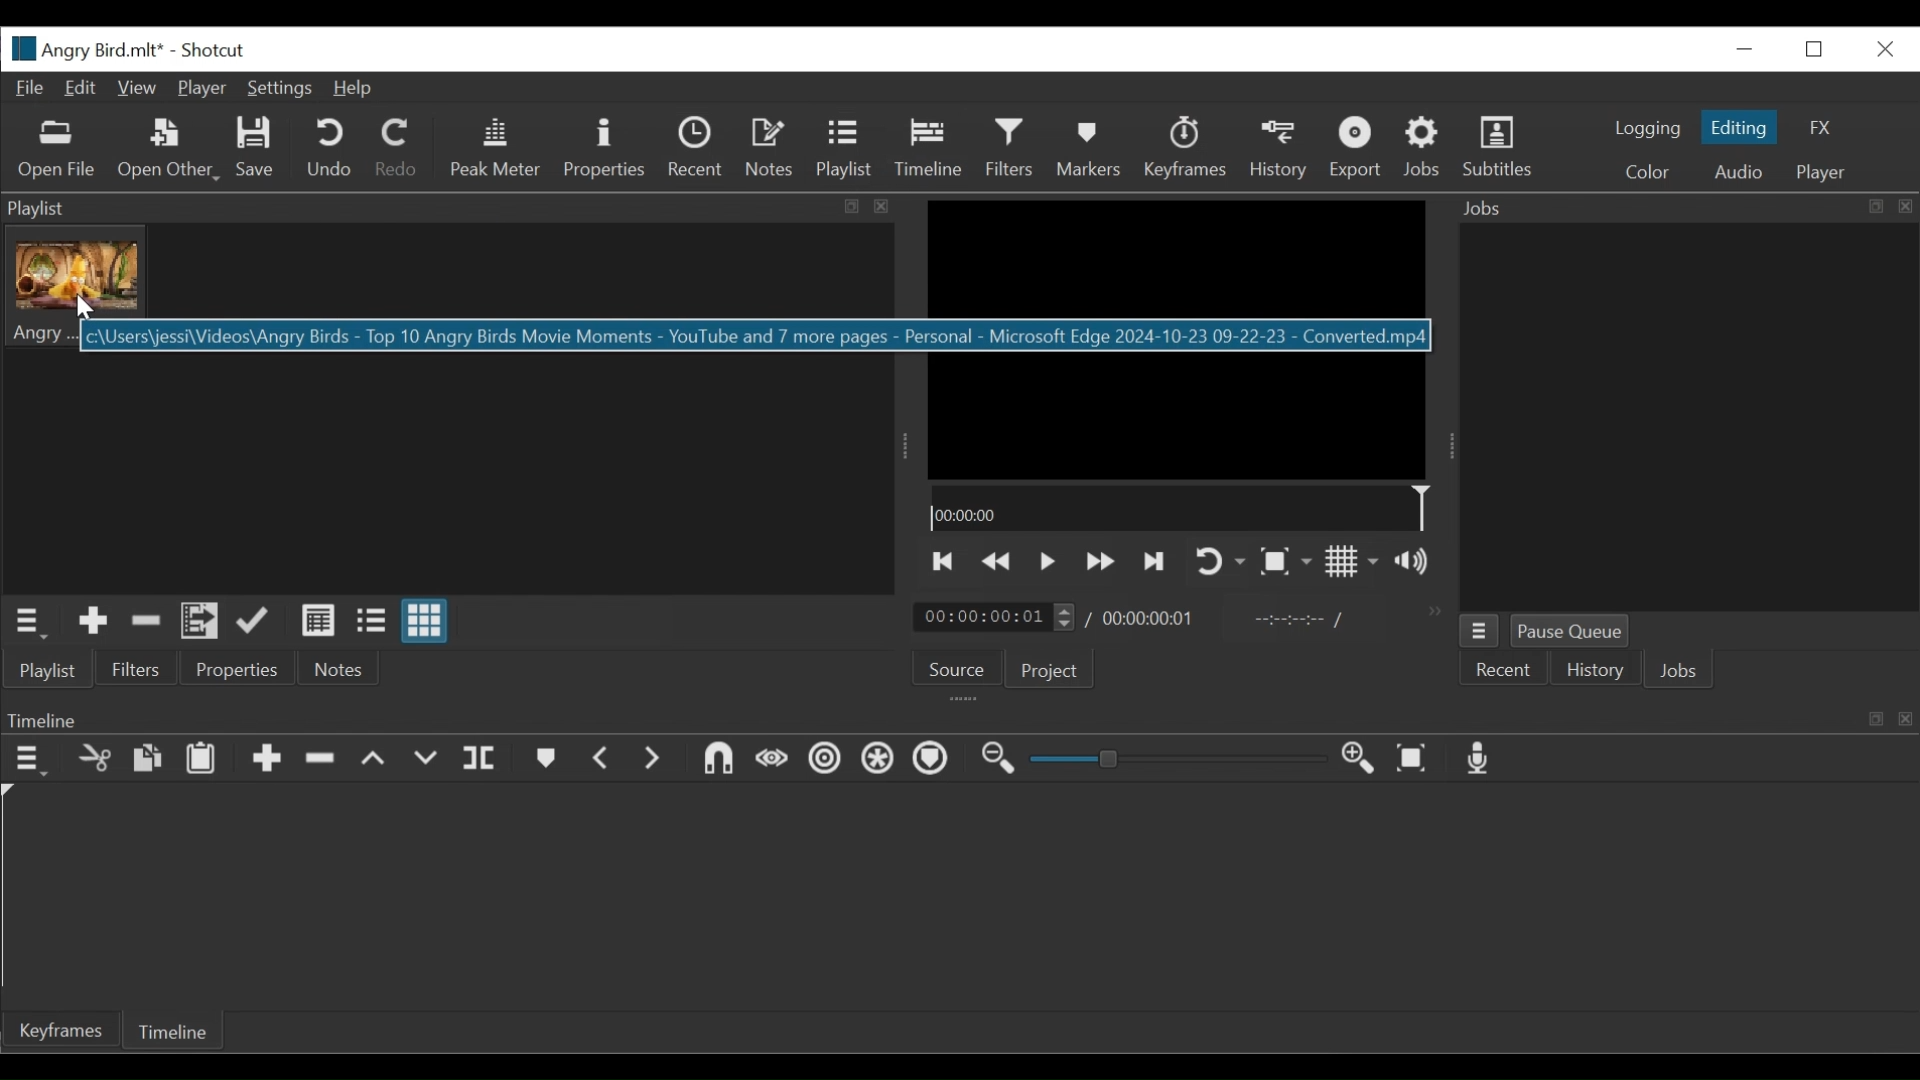 This screenshot has height=1080, width=1920. Describe the element at coordinates (493, 148) in the screenshot. I see `Peak Meter` at that location.